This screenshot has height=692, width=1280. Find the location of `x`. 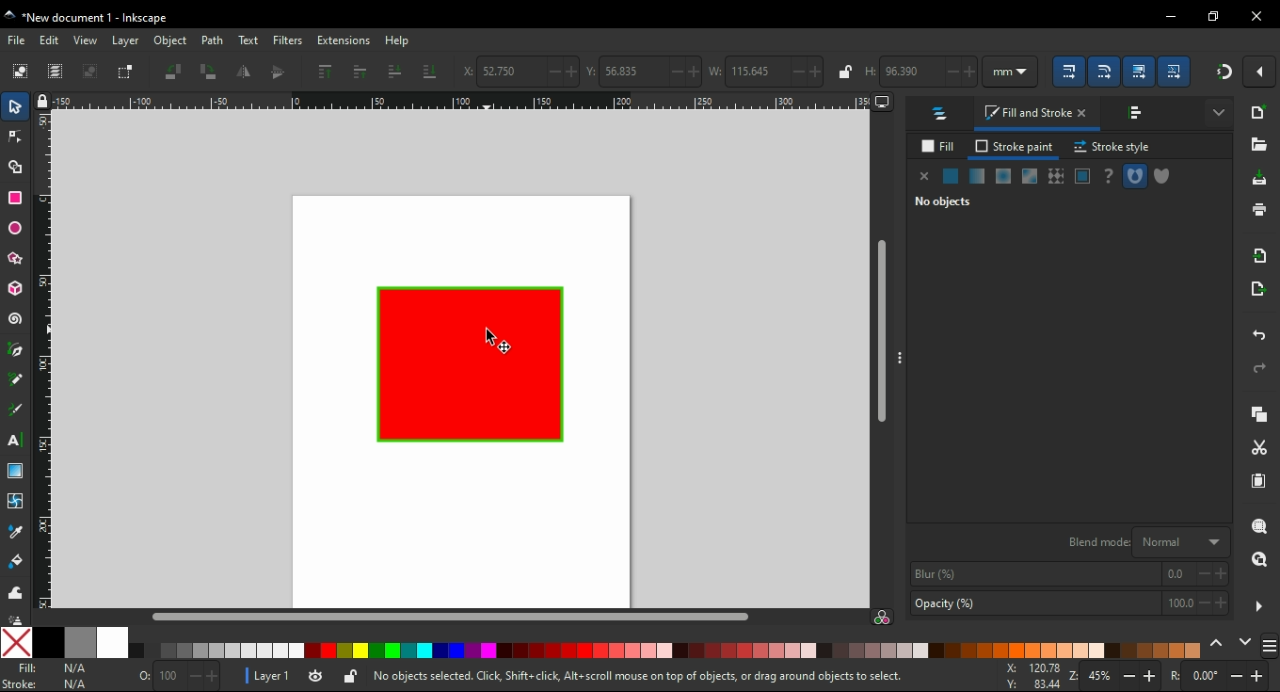

x is located at coordinates (465, 70).